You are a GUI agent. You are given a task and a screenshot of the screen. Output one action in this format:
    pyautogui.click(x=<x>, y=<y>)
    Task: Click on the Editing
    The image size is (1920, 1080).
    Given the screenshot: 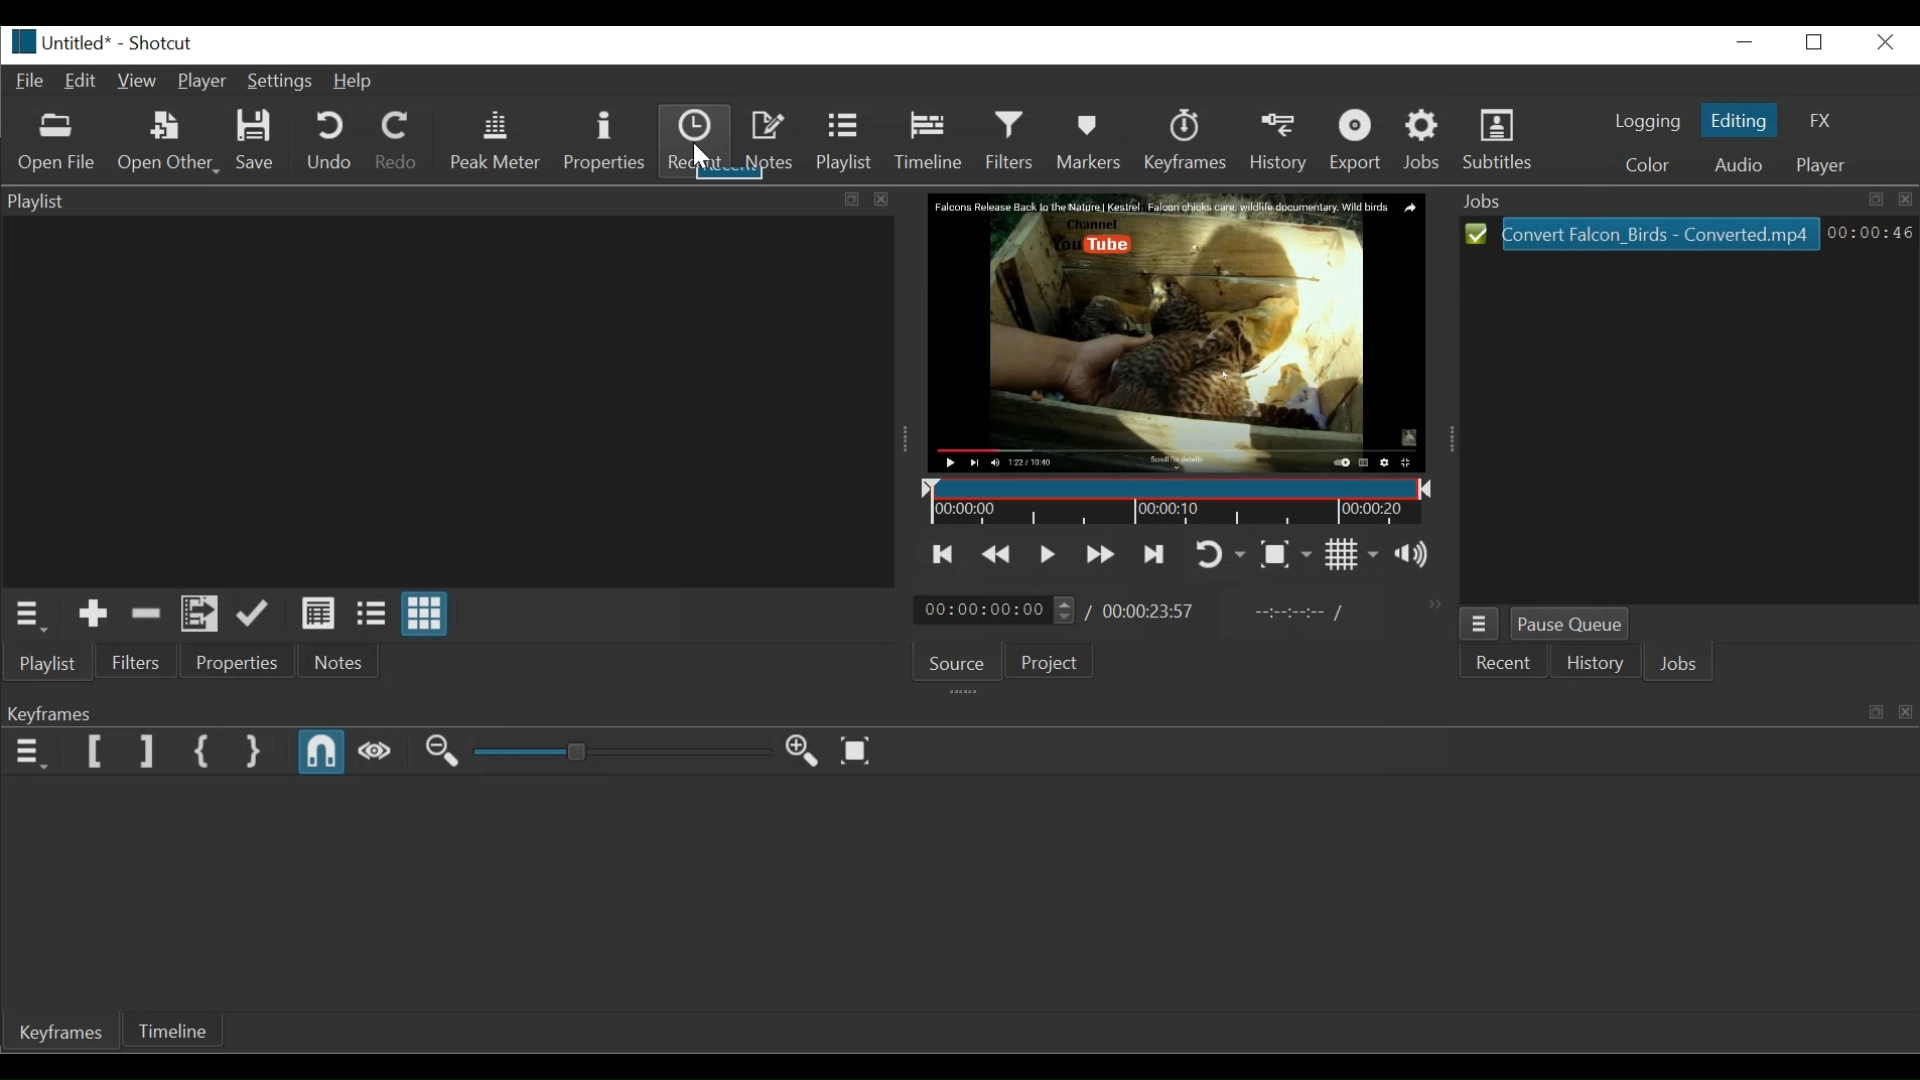 What is the action you would take?
    pyautogui.click(x=1741, y=121)
    